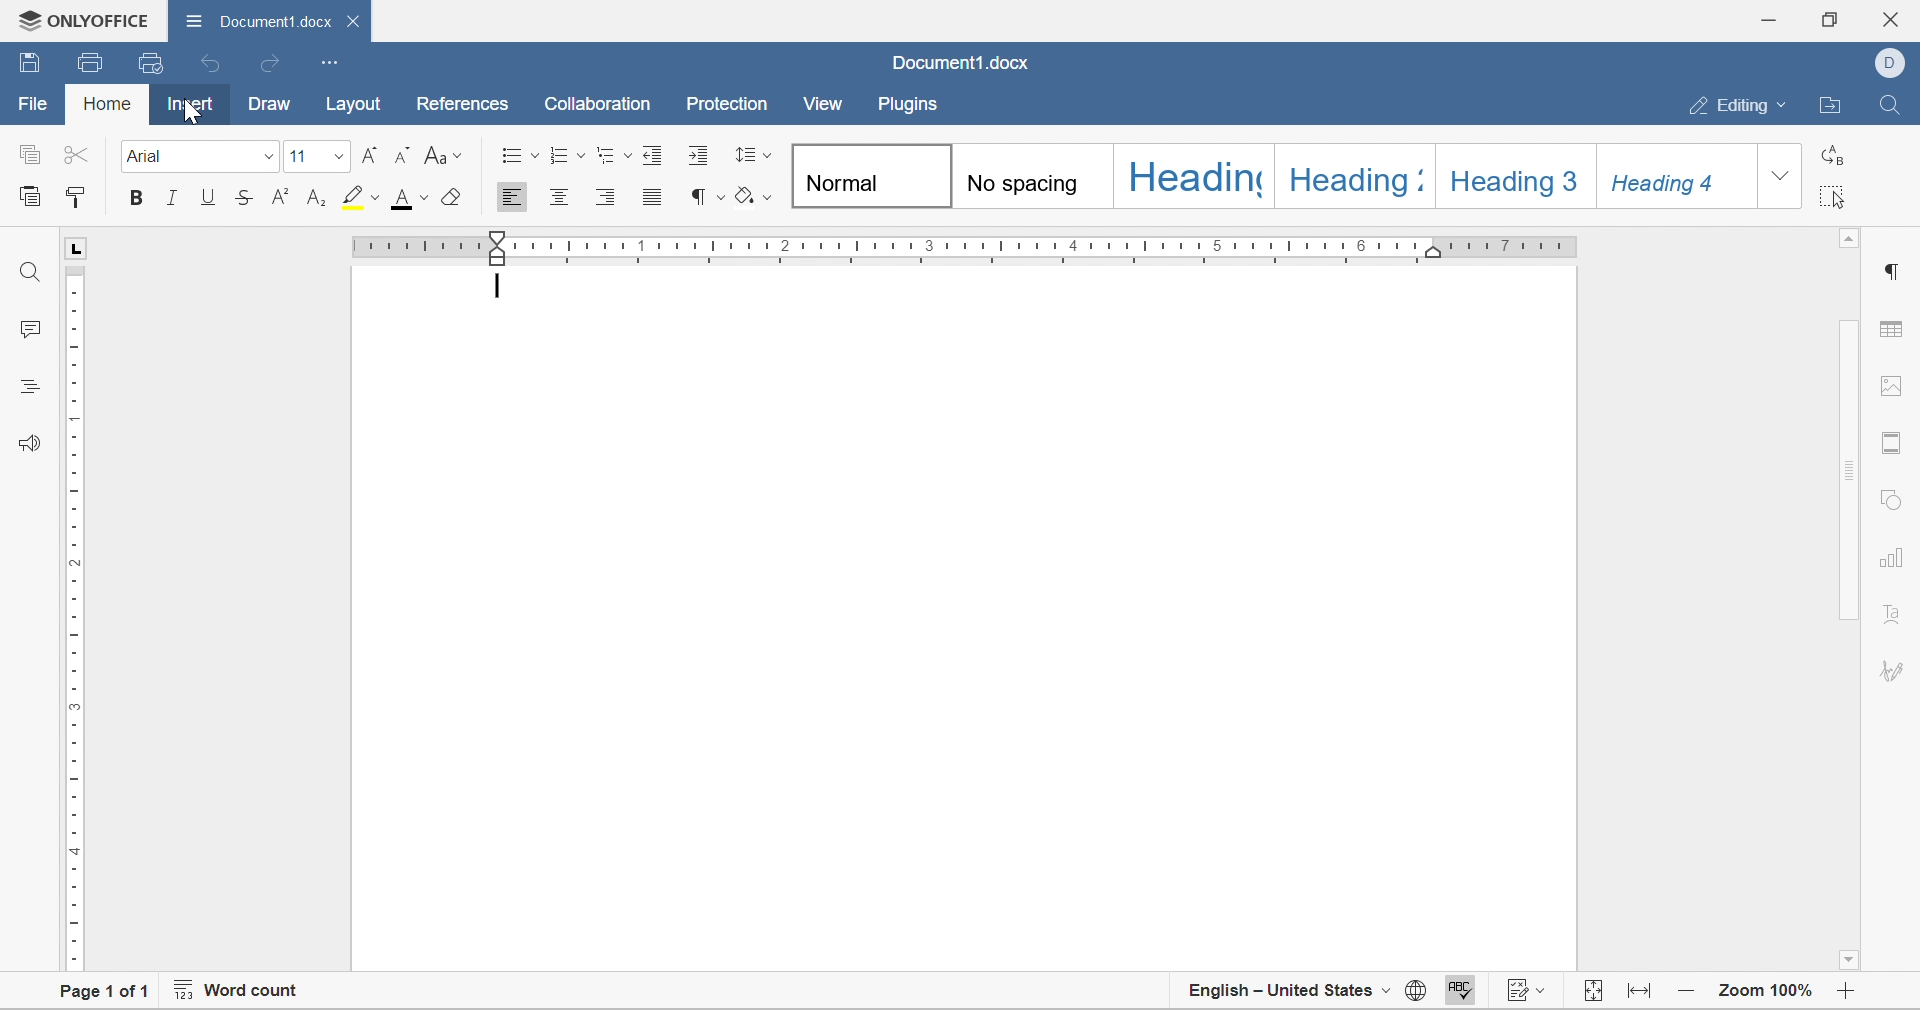 The width and height of the screenshot is (1920, 1010). Describe the element at coordinates (655, 154) in the screenshot. I see `Decrease indent` at that location.